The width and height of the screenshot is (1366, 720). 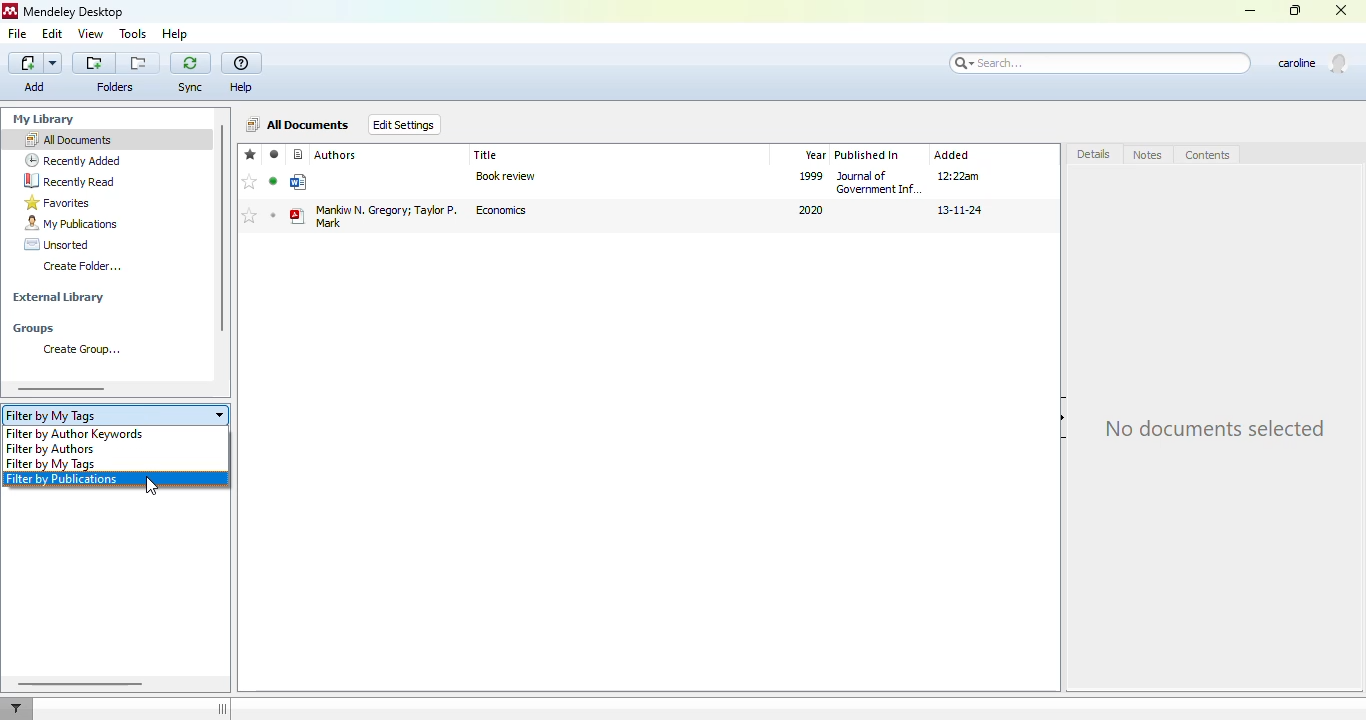 What do you see at coordinates (222, 709) in the screenshot?
I see `hide/show` at bounding box center [222, 709].